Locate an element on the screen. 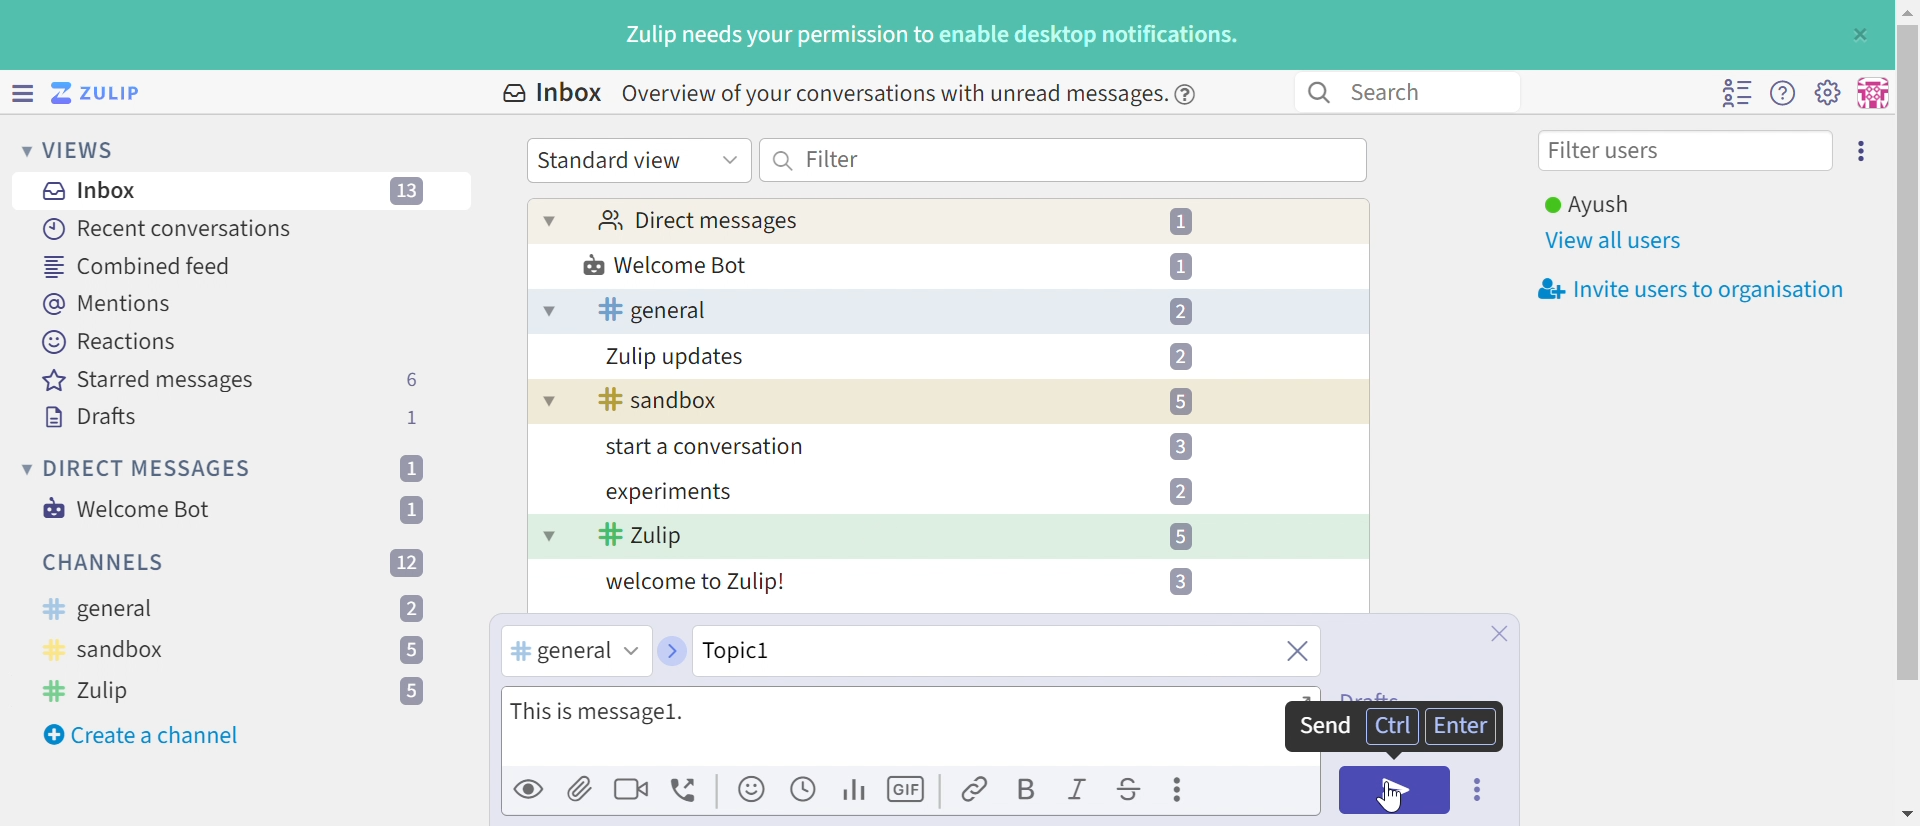 This screenshot has height=826, width=1920. 1 is located at coordinates (1181, 265).